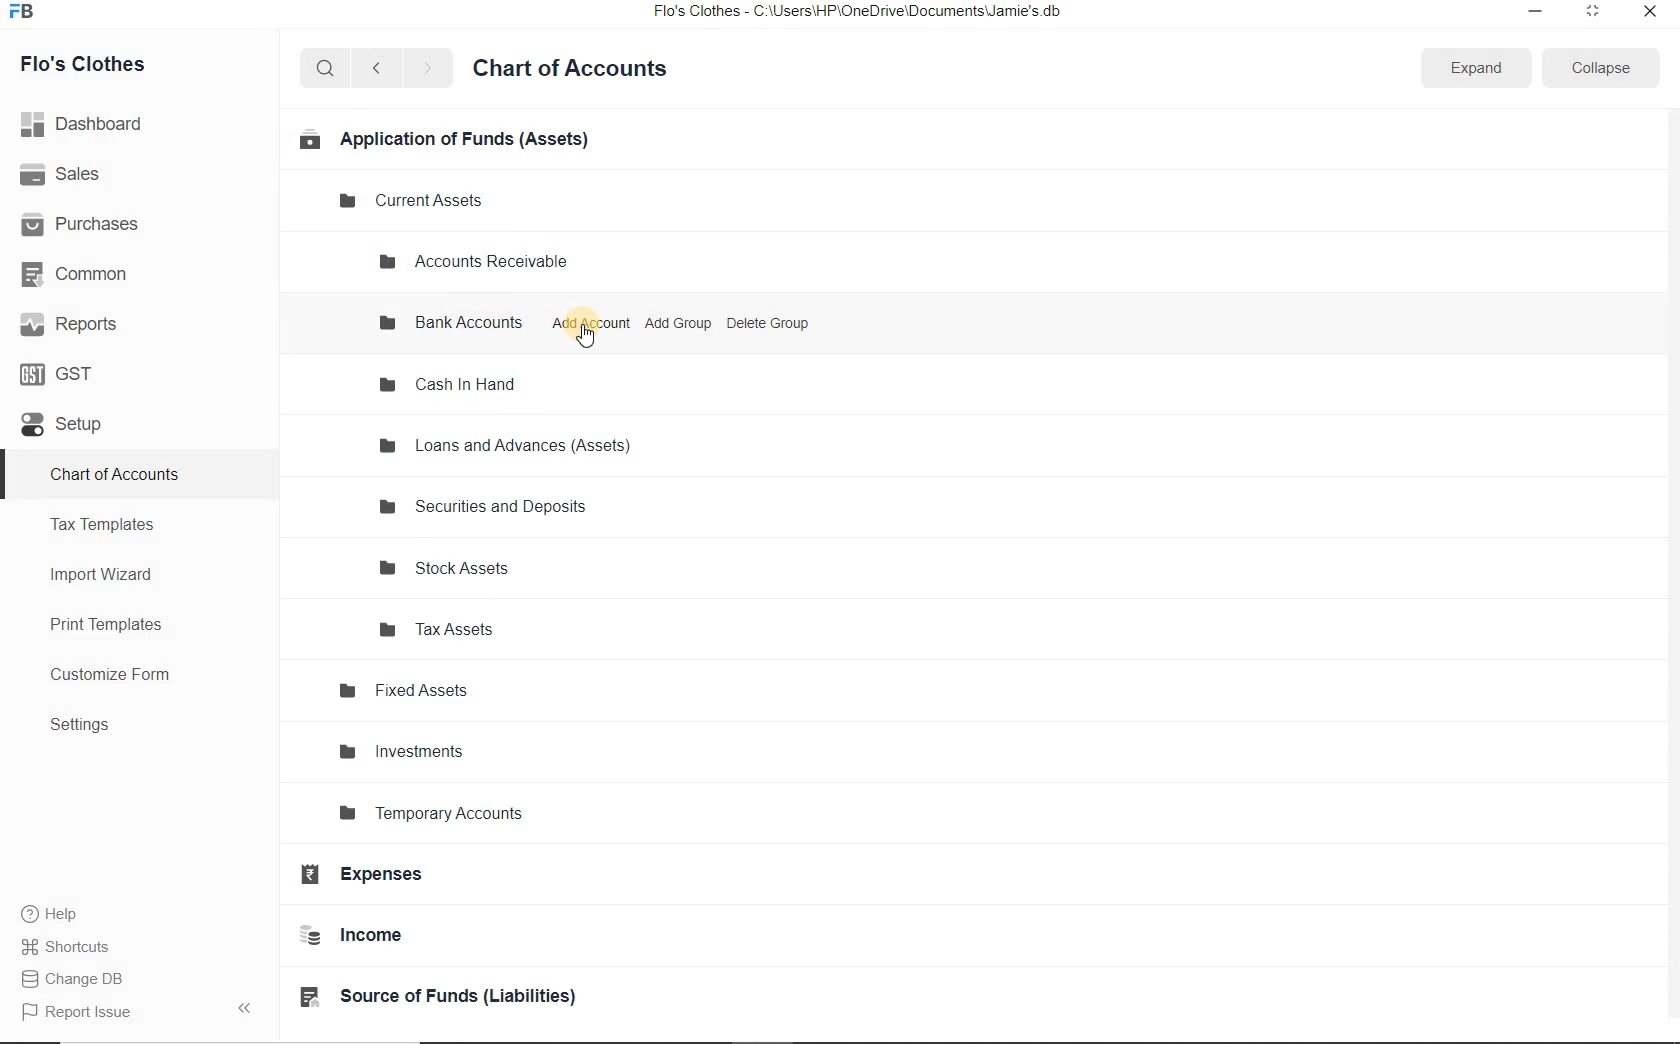 The width and height of the screenshot is (1680, 1044). What do you see at coordinates (514, 448) in the screenshot?
I see `Loans and Advances (Assets)` at bounding box center [514, 448].